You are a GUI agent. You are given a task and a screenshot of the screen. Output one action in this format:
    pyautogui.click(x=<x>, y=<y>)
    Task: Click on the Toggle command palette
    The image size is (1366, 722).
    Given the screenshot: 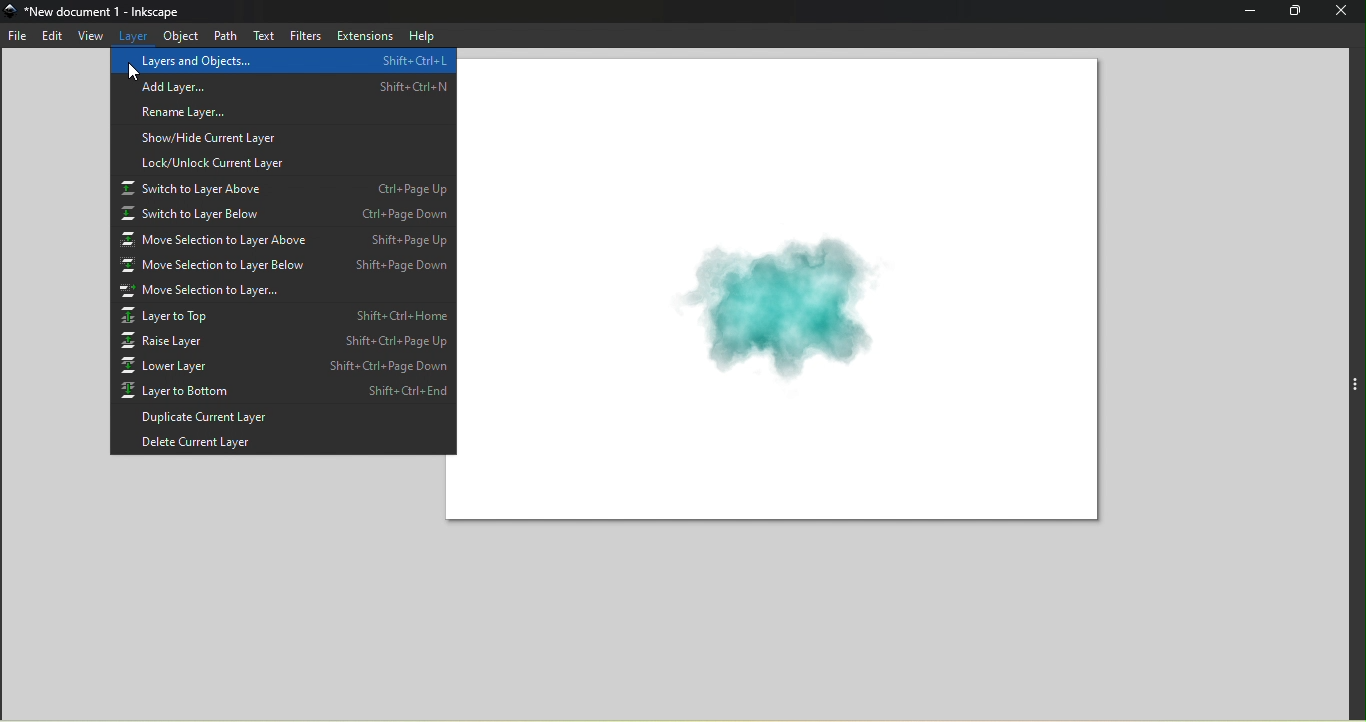 What is the action you would take?
    pyautogui.click(x=1356, y=381)
    